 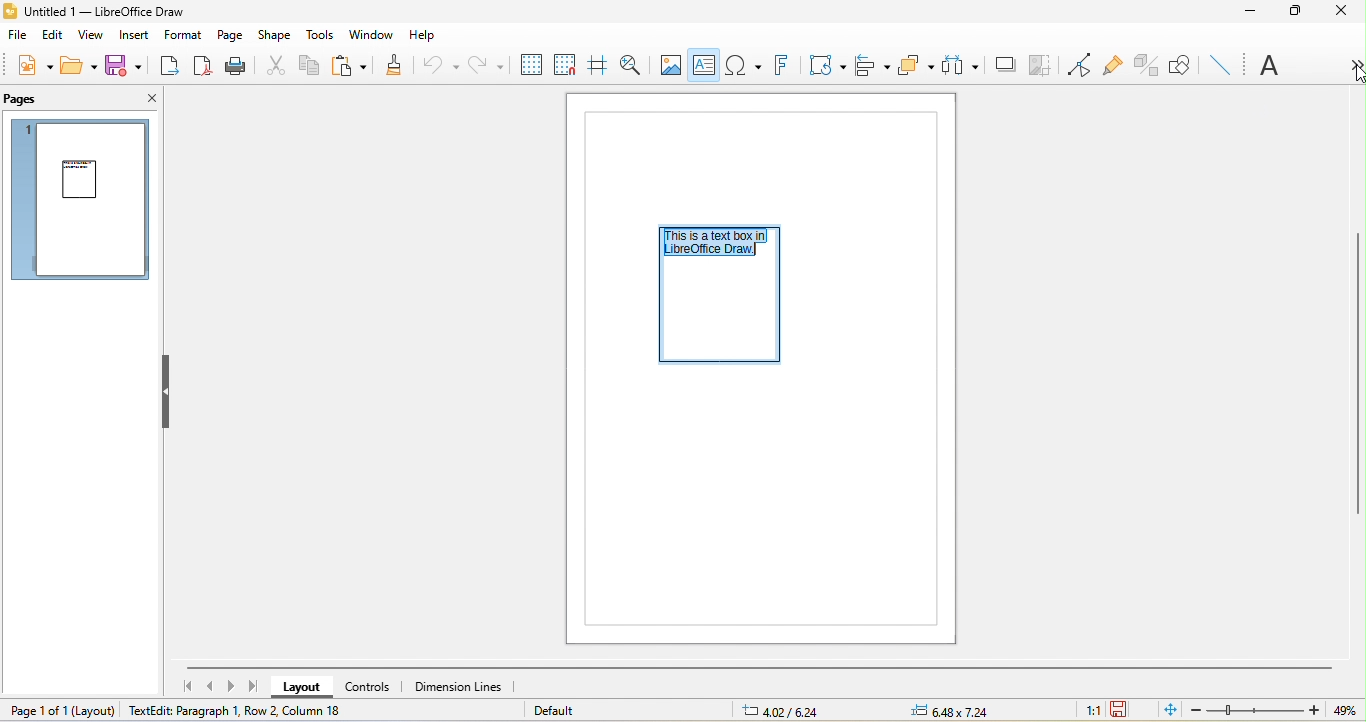 What do you see at coordinates (239, 710) in the screenshot?
I see `textedit paragraph 1, row 2, column 7` at bounding box center [239, 710].